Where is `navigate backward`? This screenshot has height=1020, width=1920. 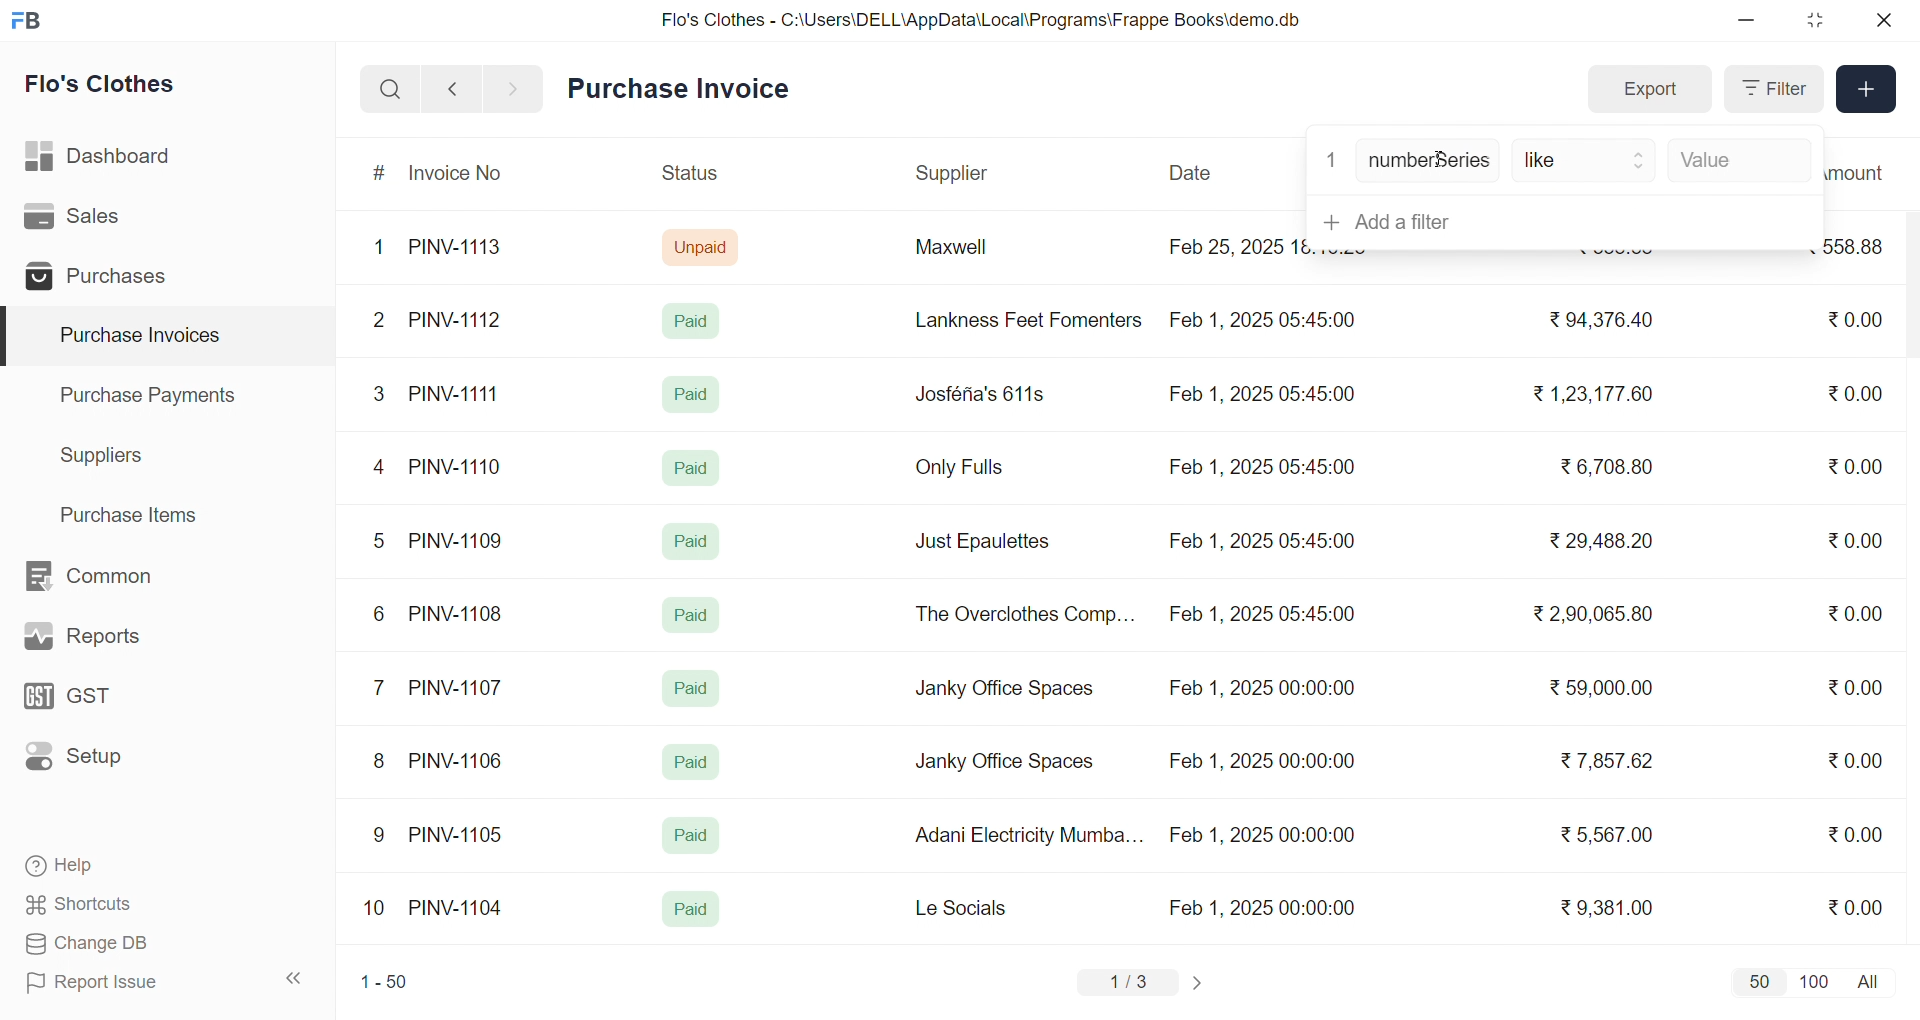
navigate backward is located at coordinates (452, 88).